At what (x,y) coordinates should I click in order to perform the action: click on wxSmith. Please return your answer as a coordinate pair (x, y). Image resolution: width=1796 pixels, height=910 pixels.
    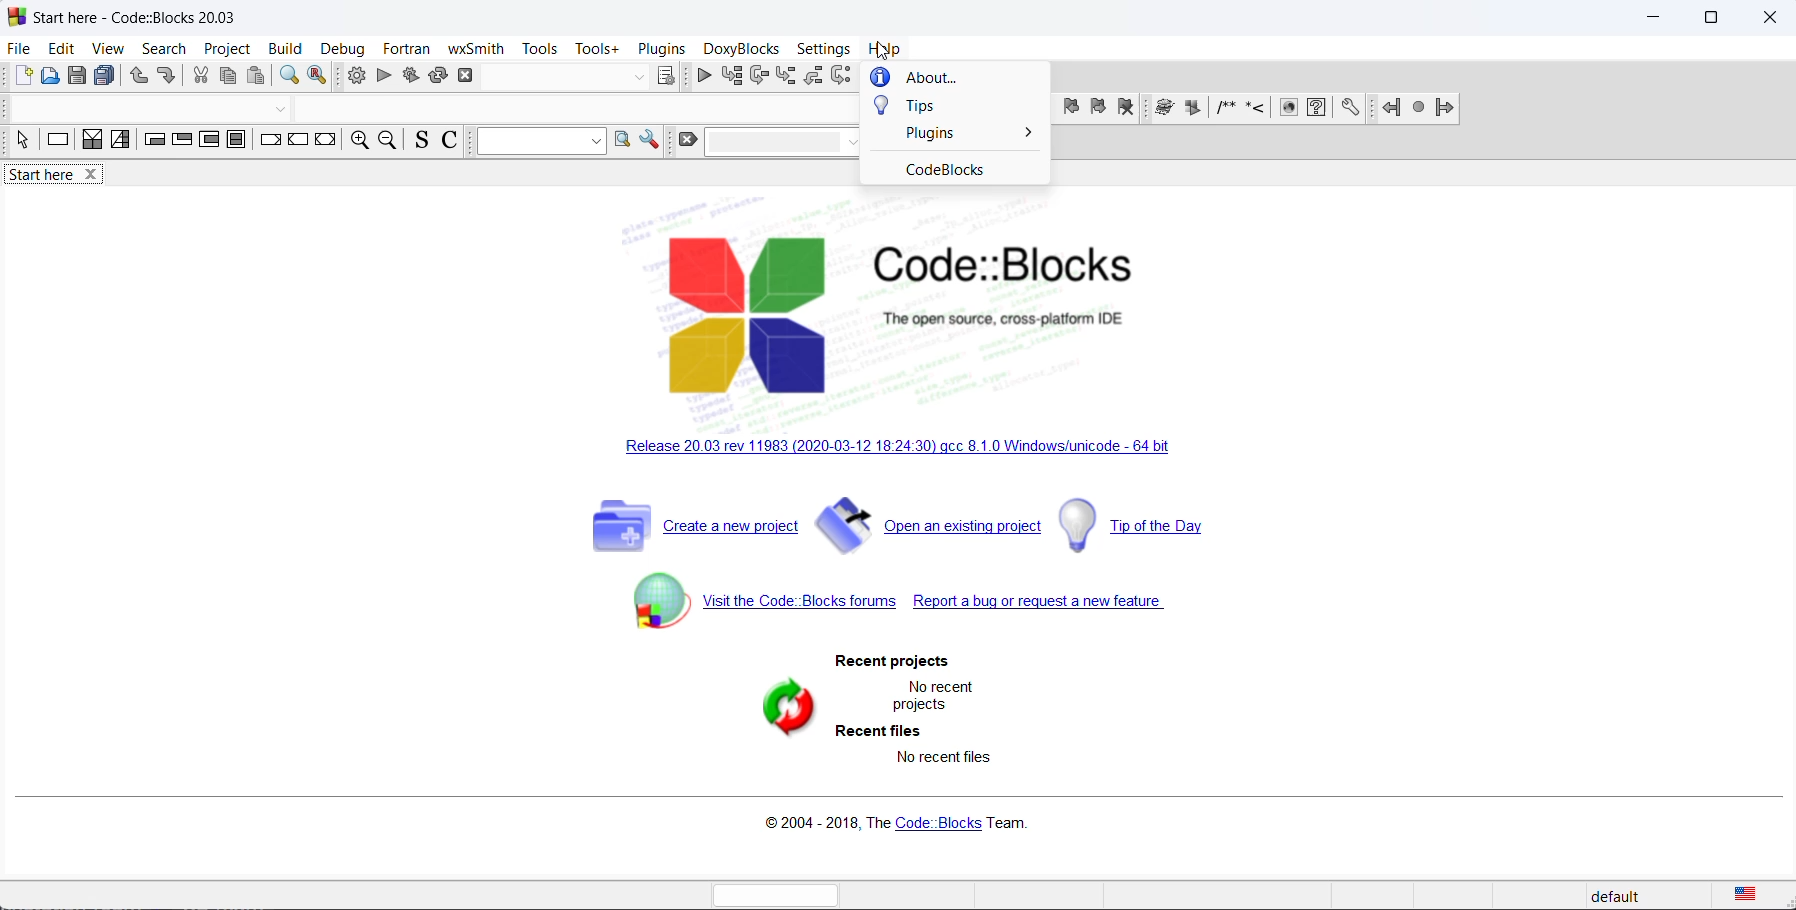
    Looking at the image, I should click on (471, 49).